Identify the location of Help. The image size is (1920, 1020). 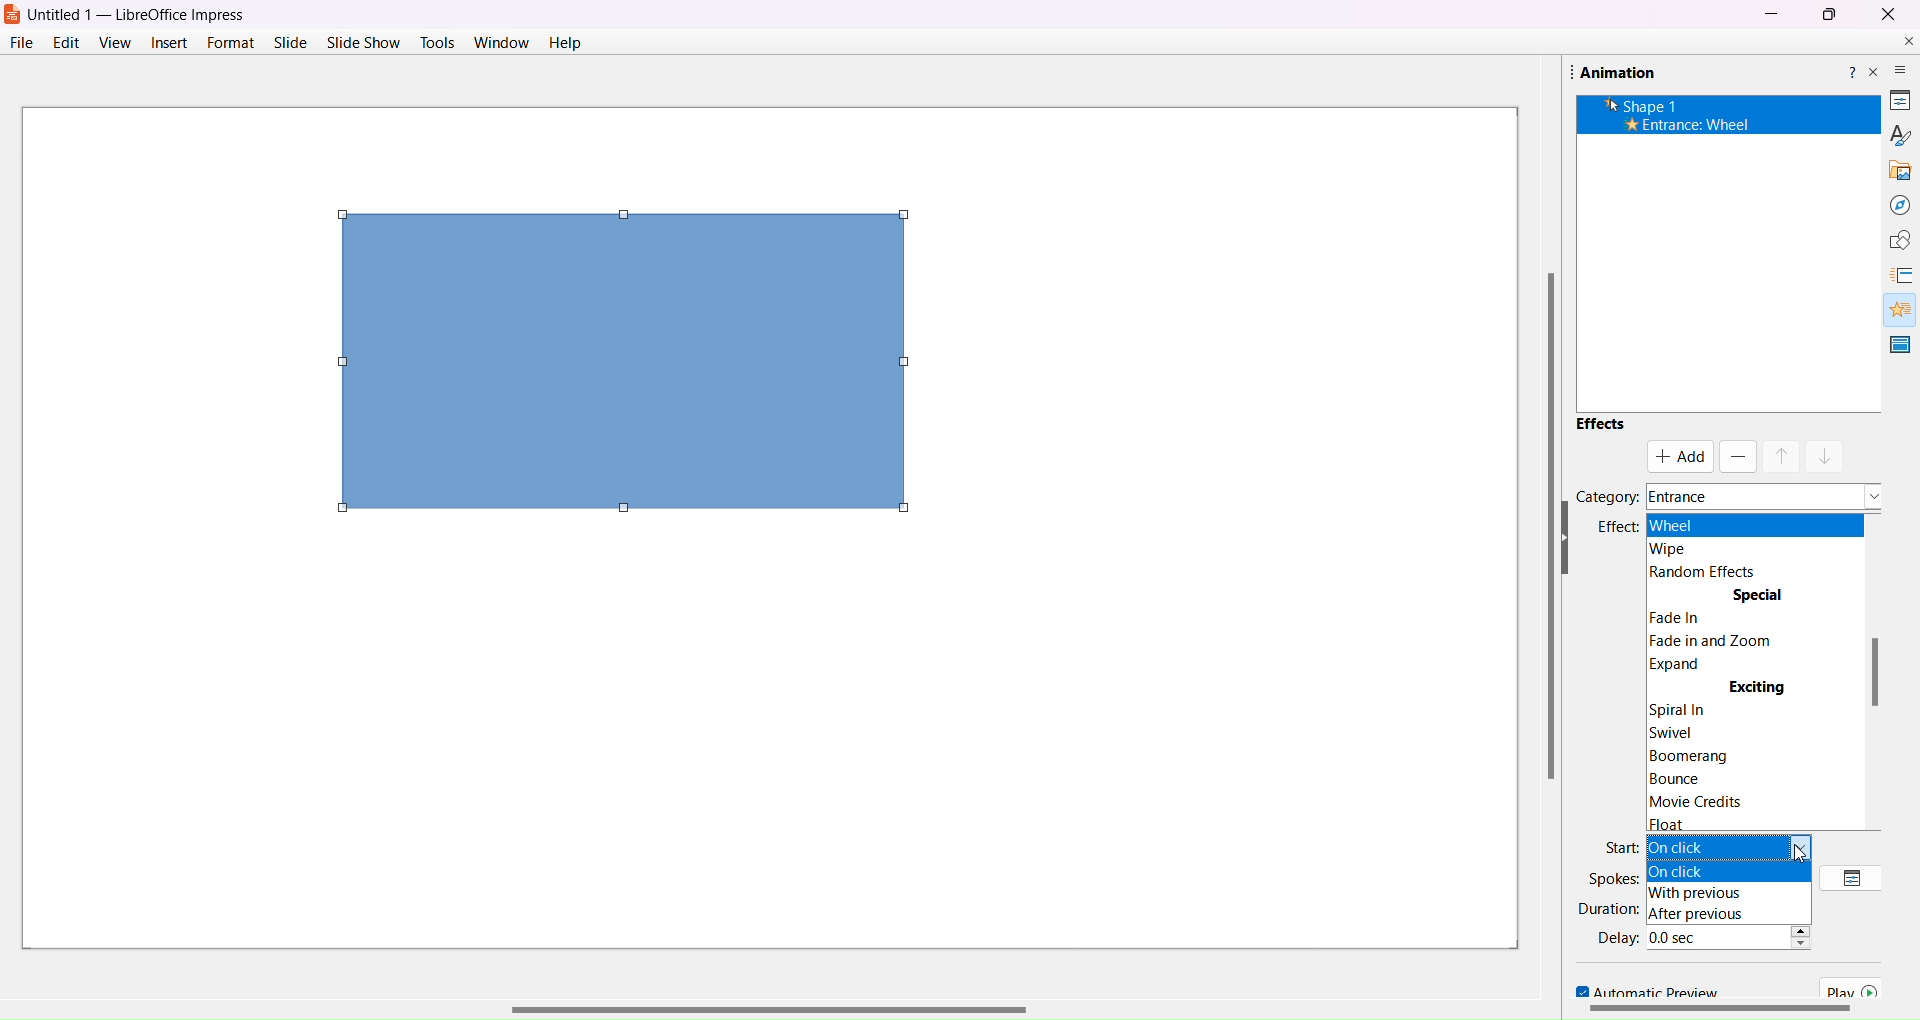
(564, 44).